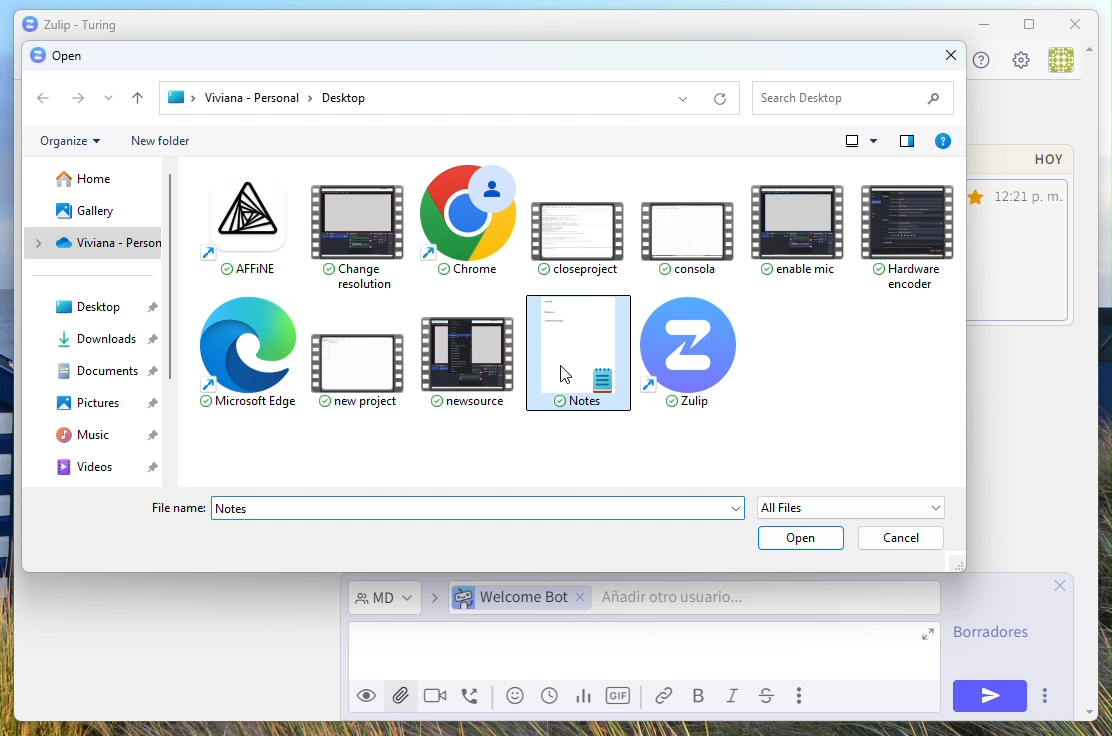 Image resolution: width=1112 pixels, height=736 pixels. I want to click on Senders, so click(689, 599).